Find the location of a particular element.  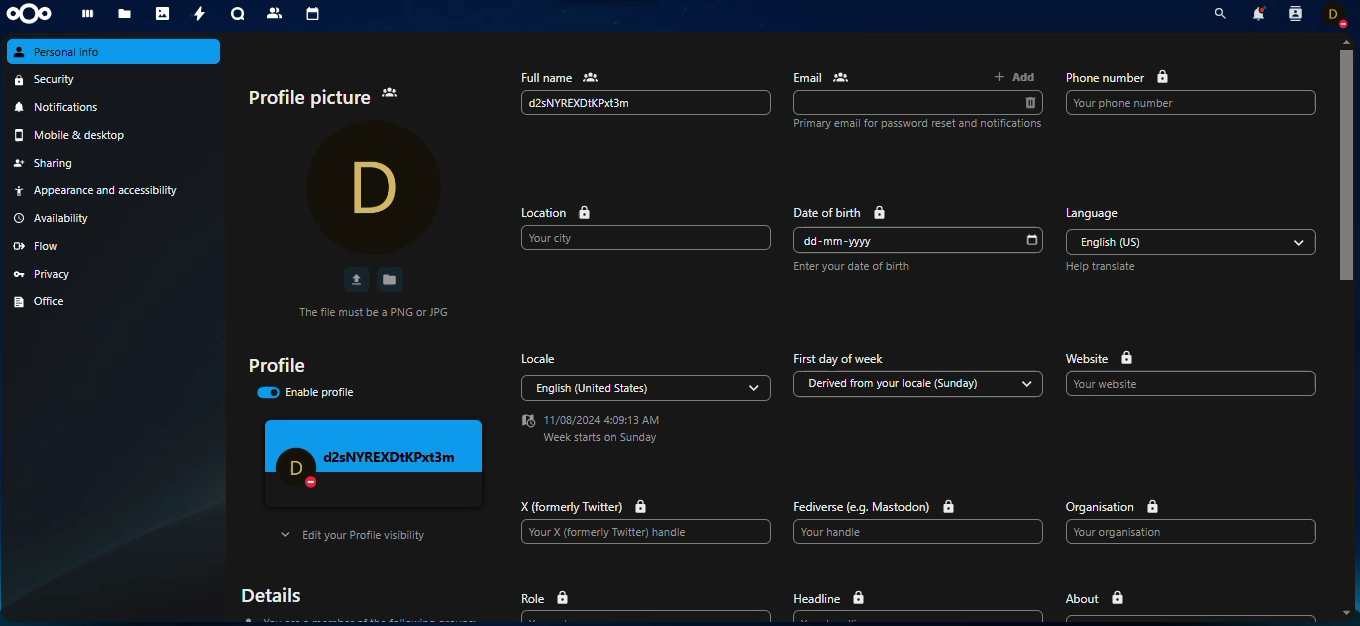

office is located at coordinates (113, 302).